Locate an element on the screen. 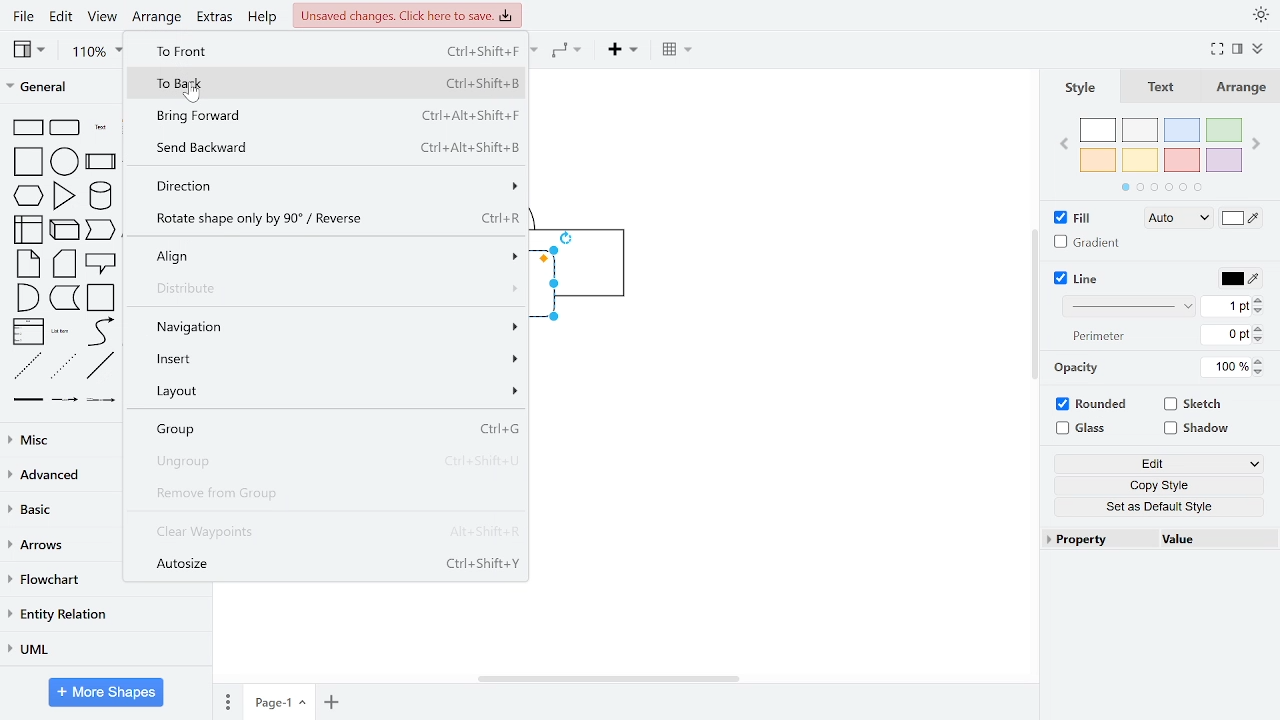  pages in colors is located at coordinates (1162, 187).